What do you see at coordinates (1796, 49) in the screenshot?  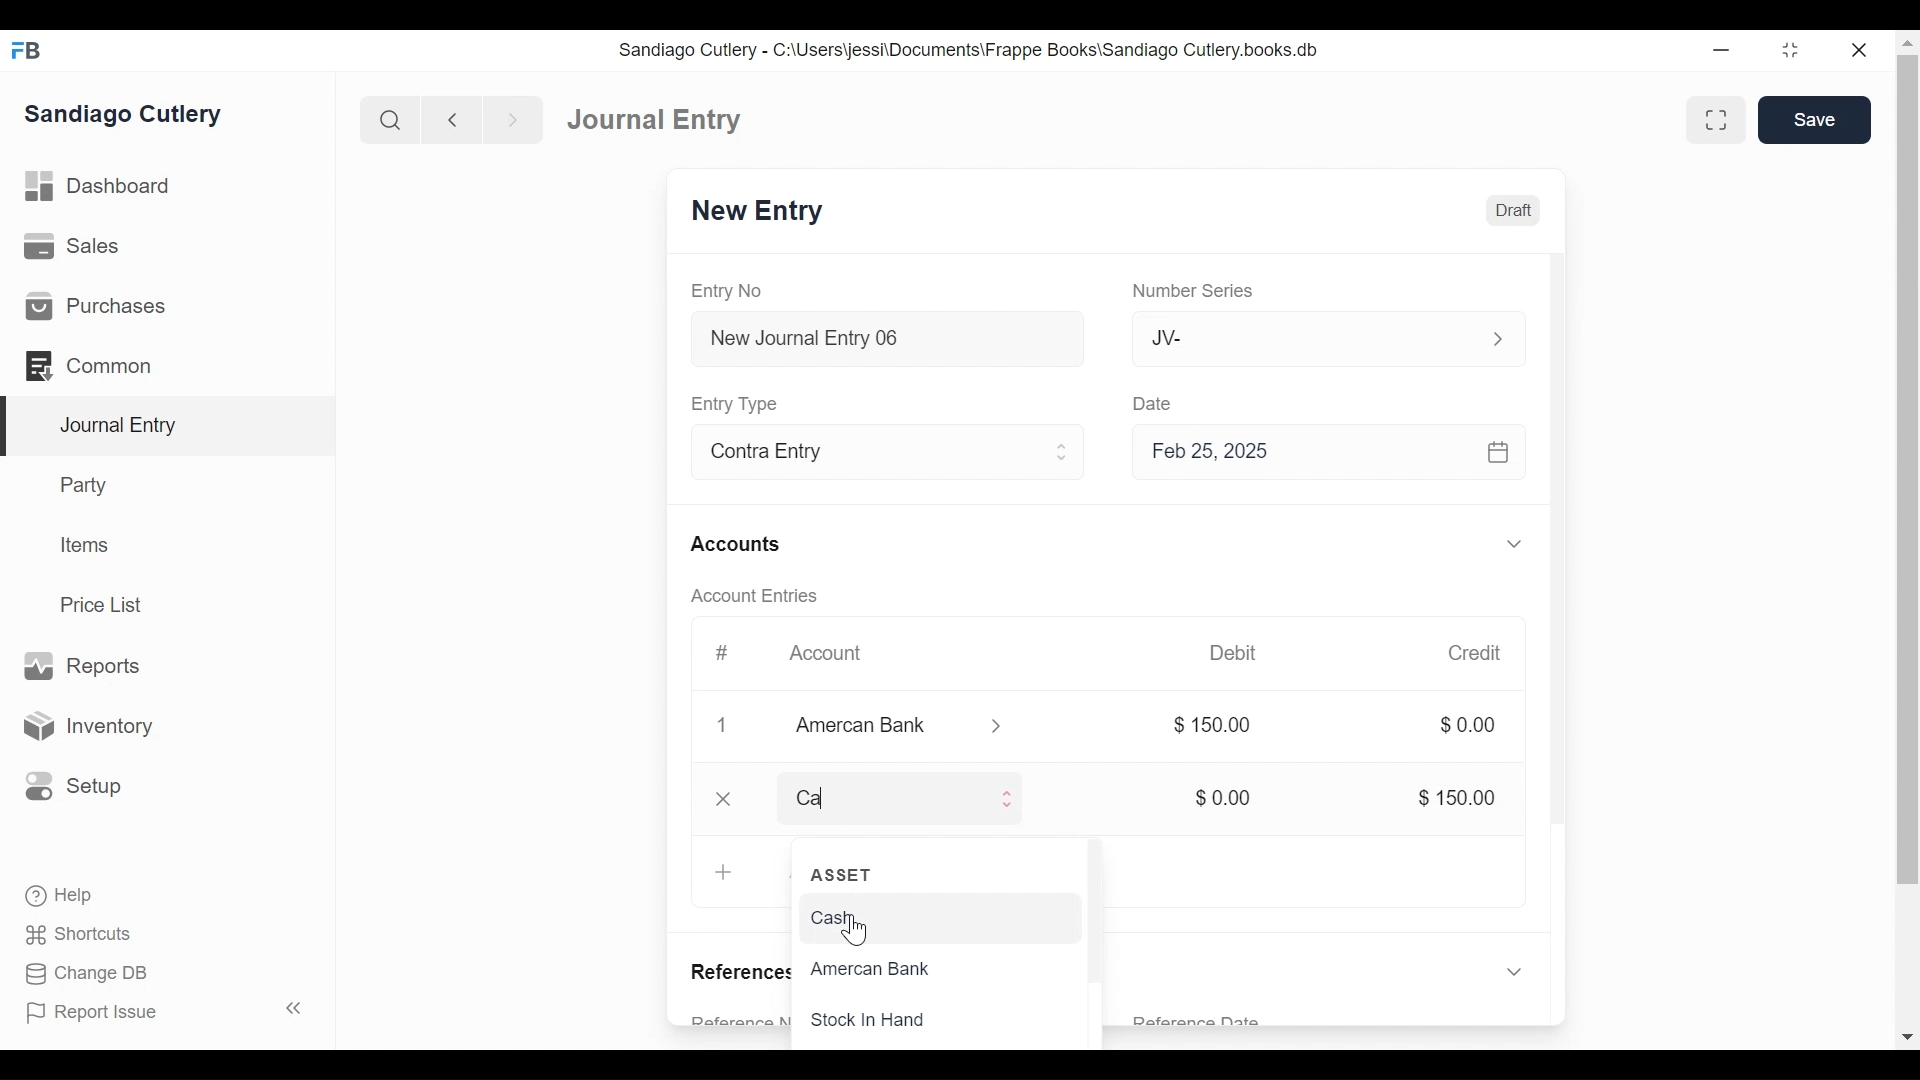 I see `Restore` at bounding box center [1796, 49].